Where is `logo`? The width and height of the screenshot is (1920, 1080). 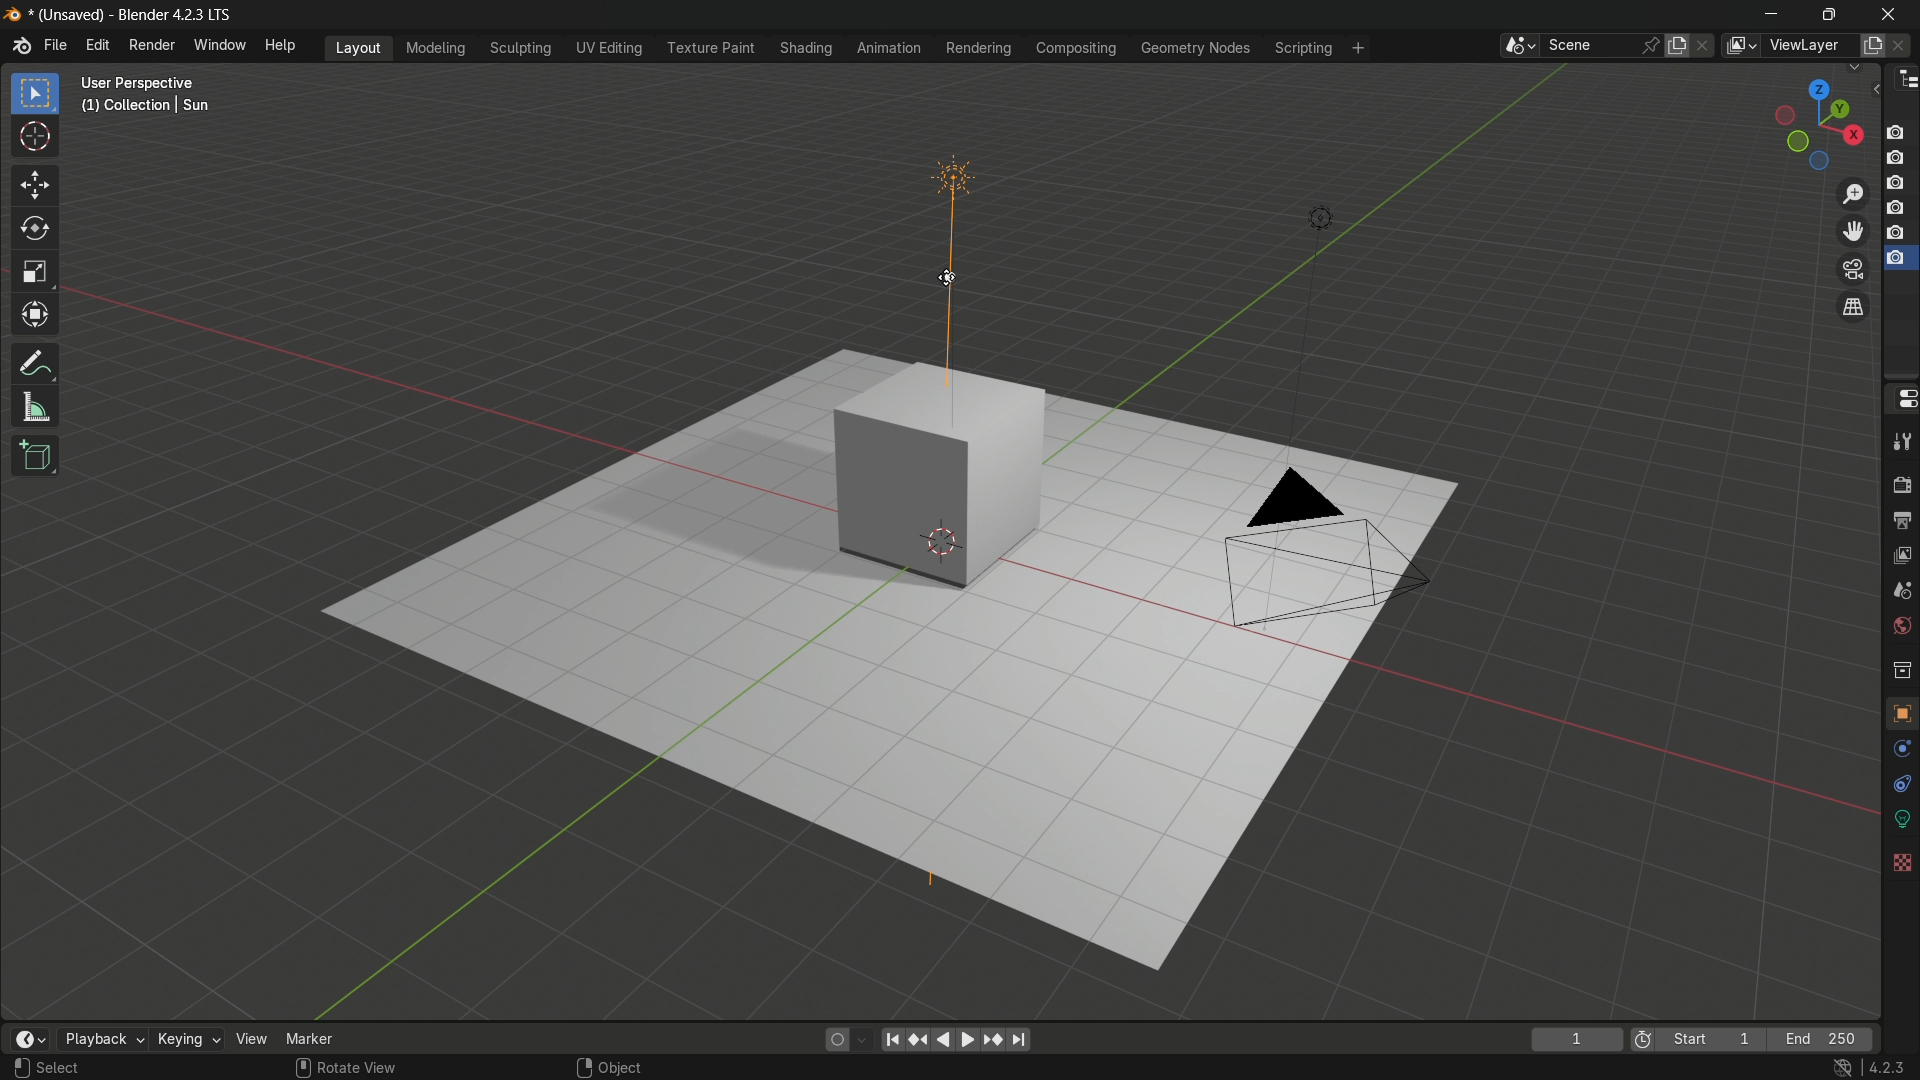 logo is located at coordinates (12, 15).